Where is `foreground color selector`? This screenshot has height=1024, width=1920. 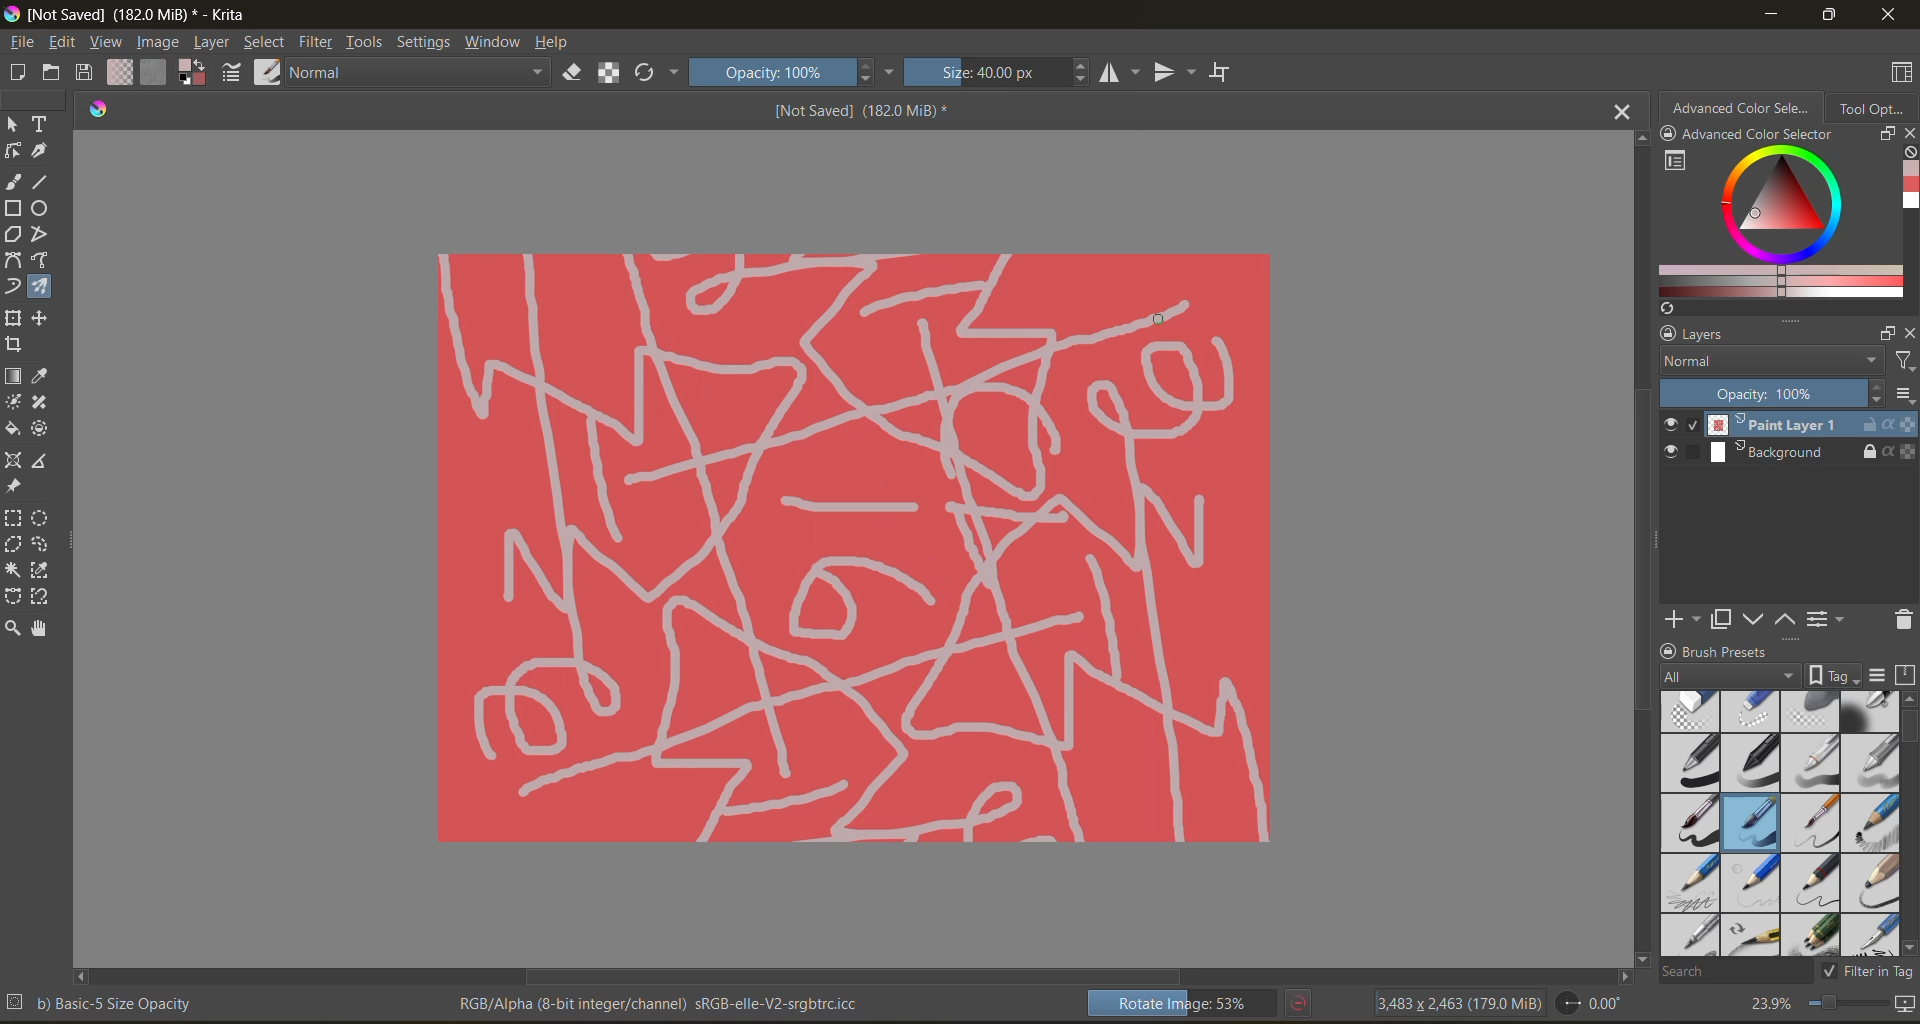 foreground color selector is located at coordinates (195, 76).